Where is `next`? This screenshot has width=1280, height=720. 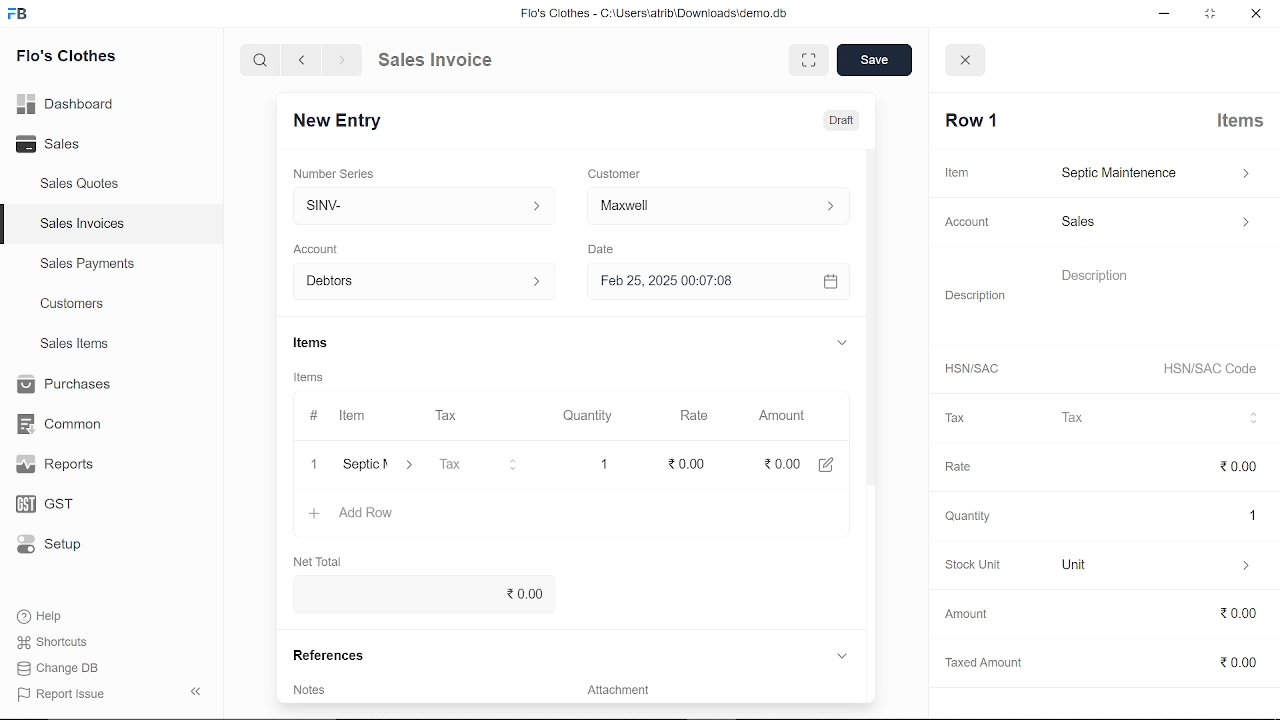
next is located at coordinates (342, 60).